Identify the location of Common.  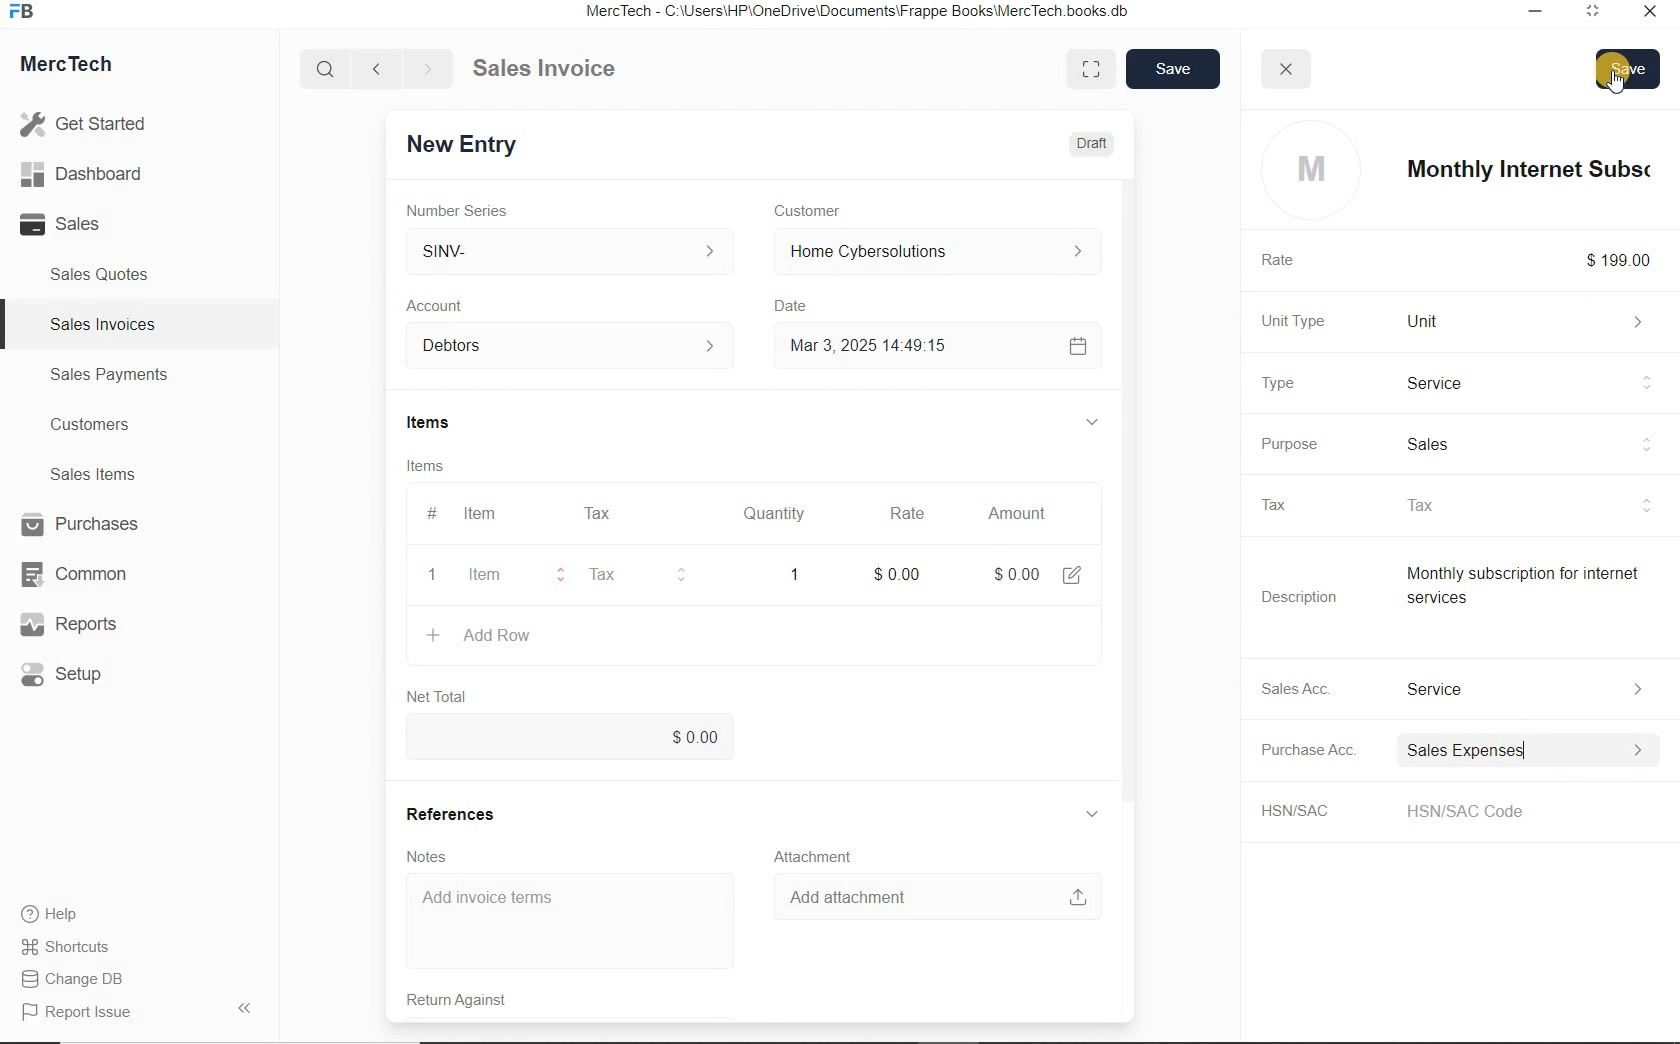
(83, 573).